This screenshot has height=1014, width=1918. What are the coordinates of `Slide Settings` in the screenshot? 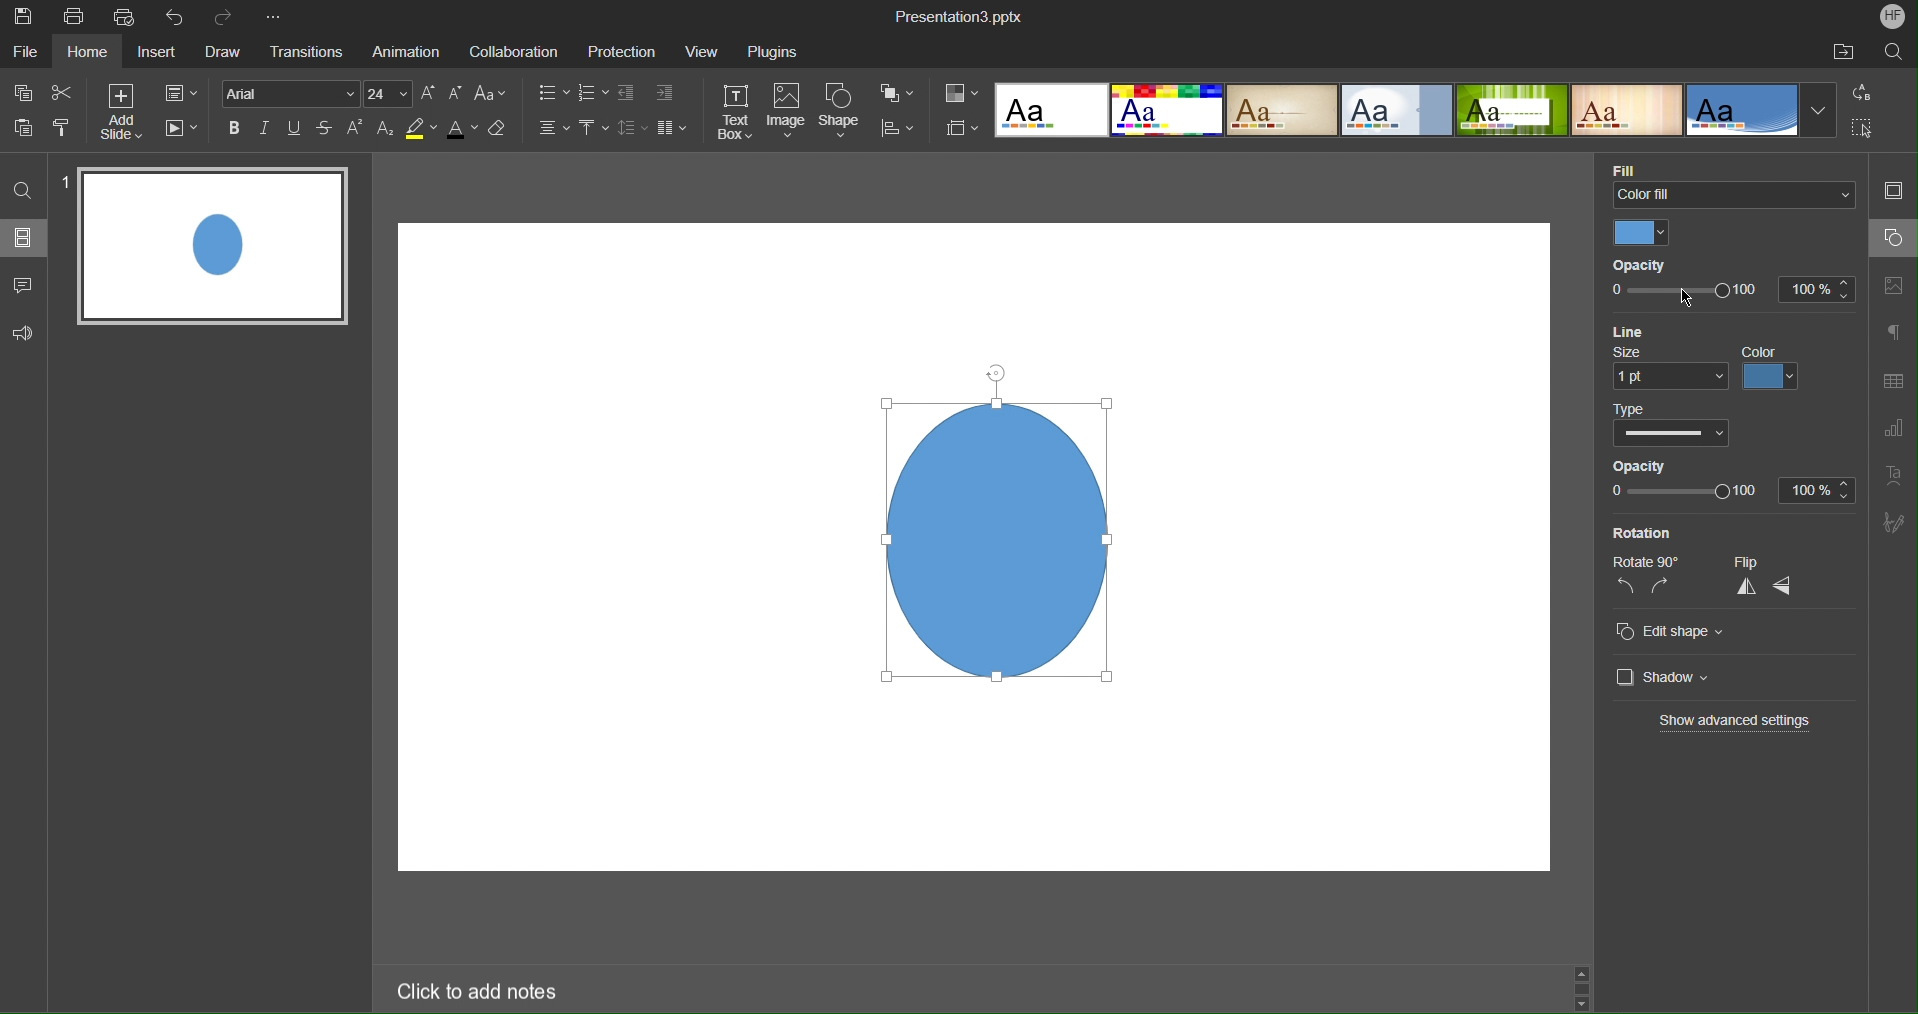 It's located at (1895, 186).